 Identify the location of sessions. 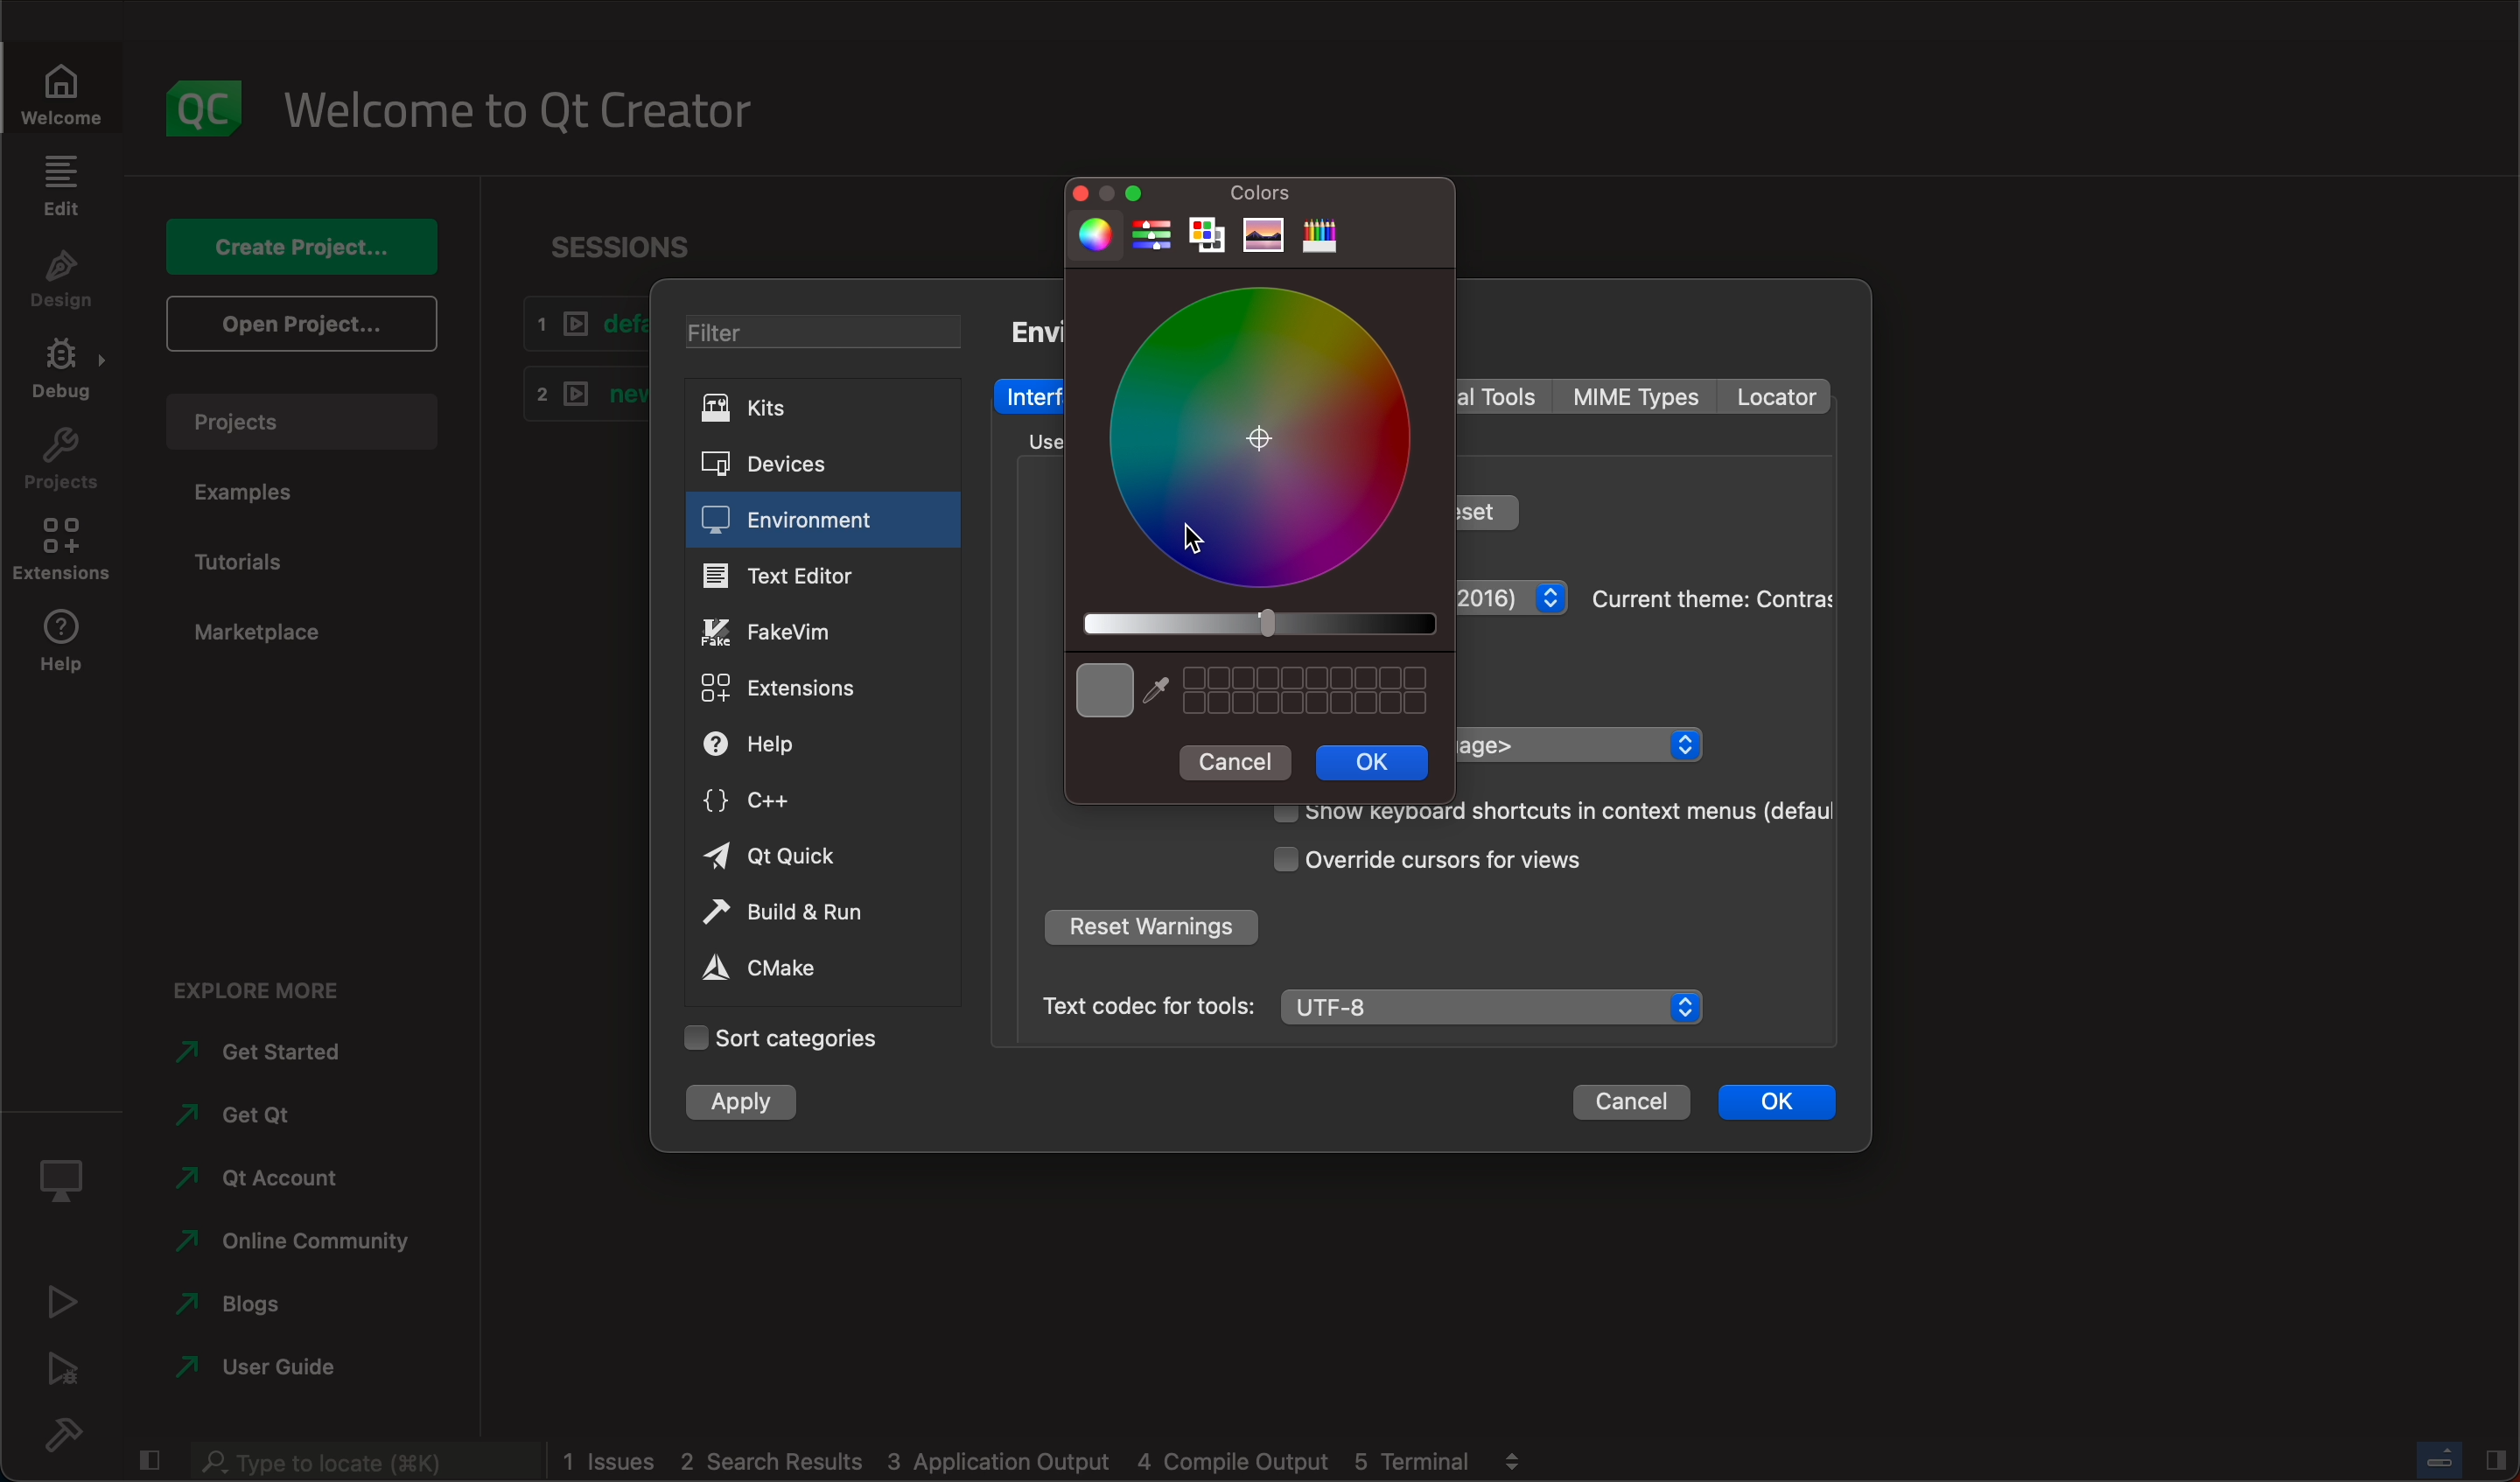
(621, 236).